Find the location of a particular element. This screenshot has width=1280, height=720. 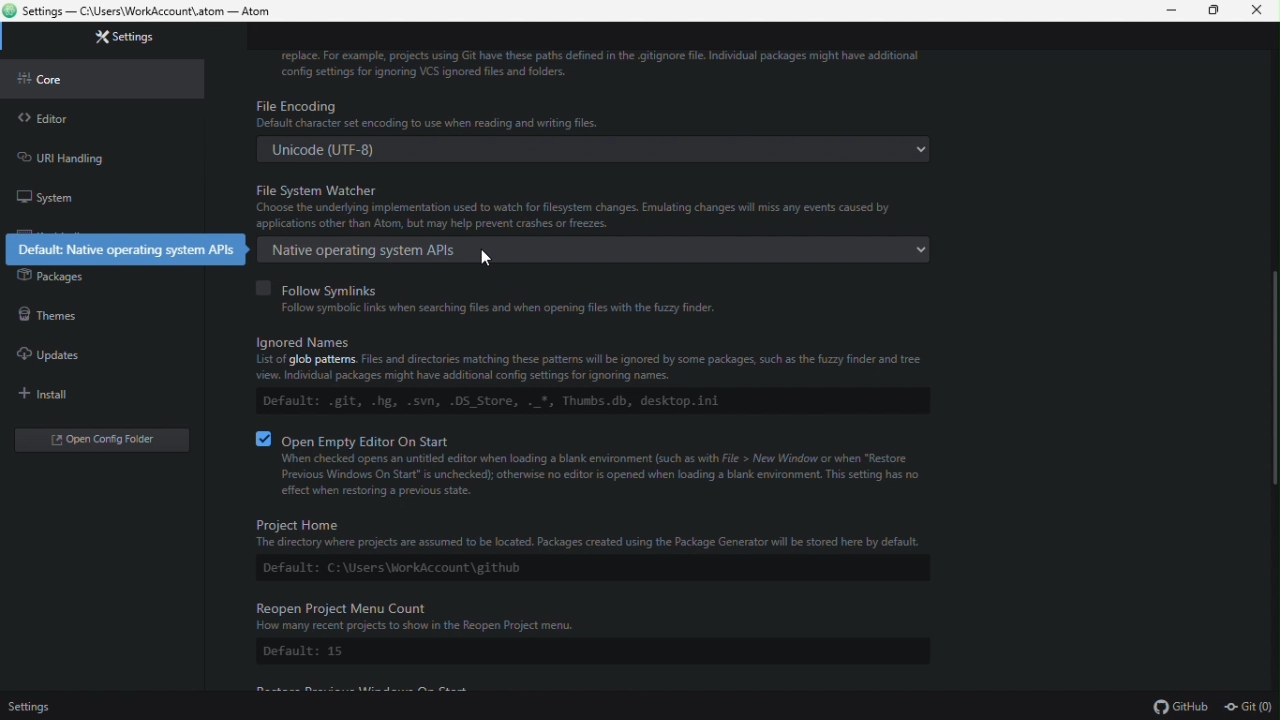

Settings is located at coordinates (119, 37).